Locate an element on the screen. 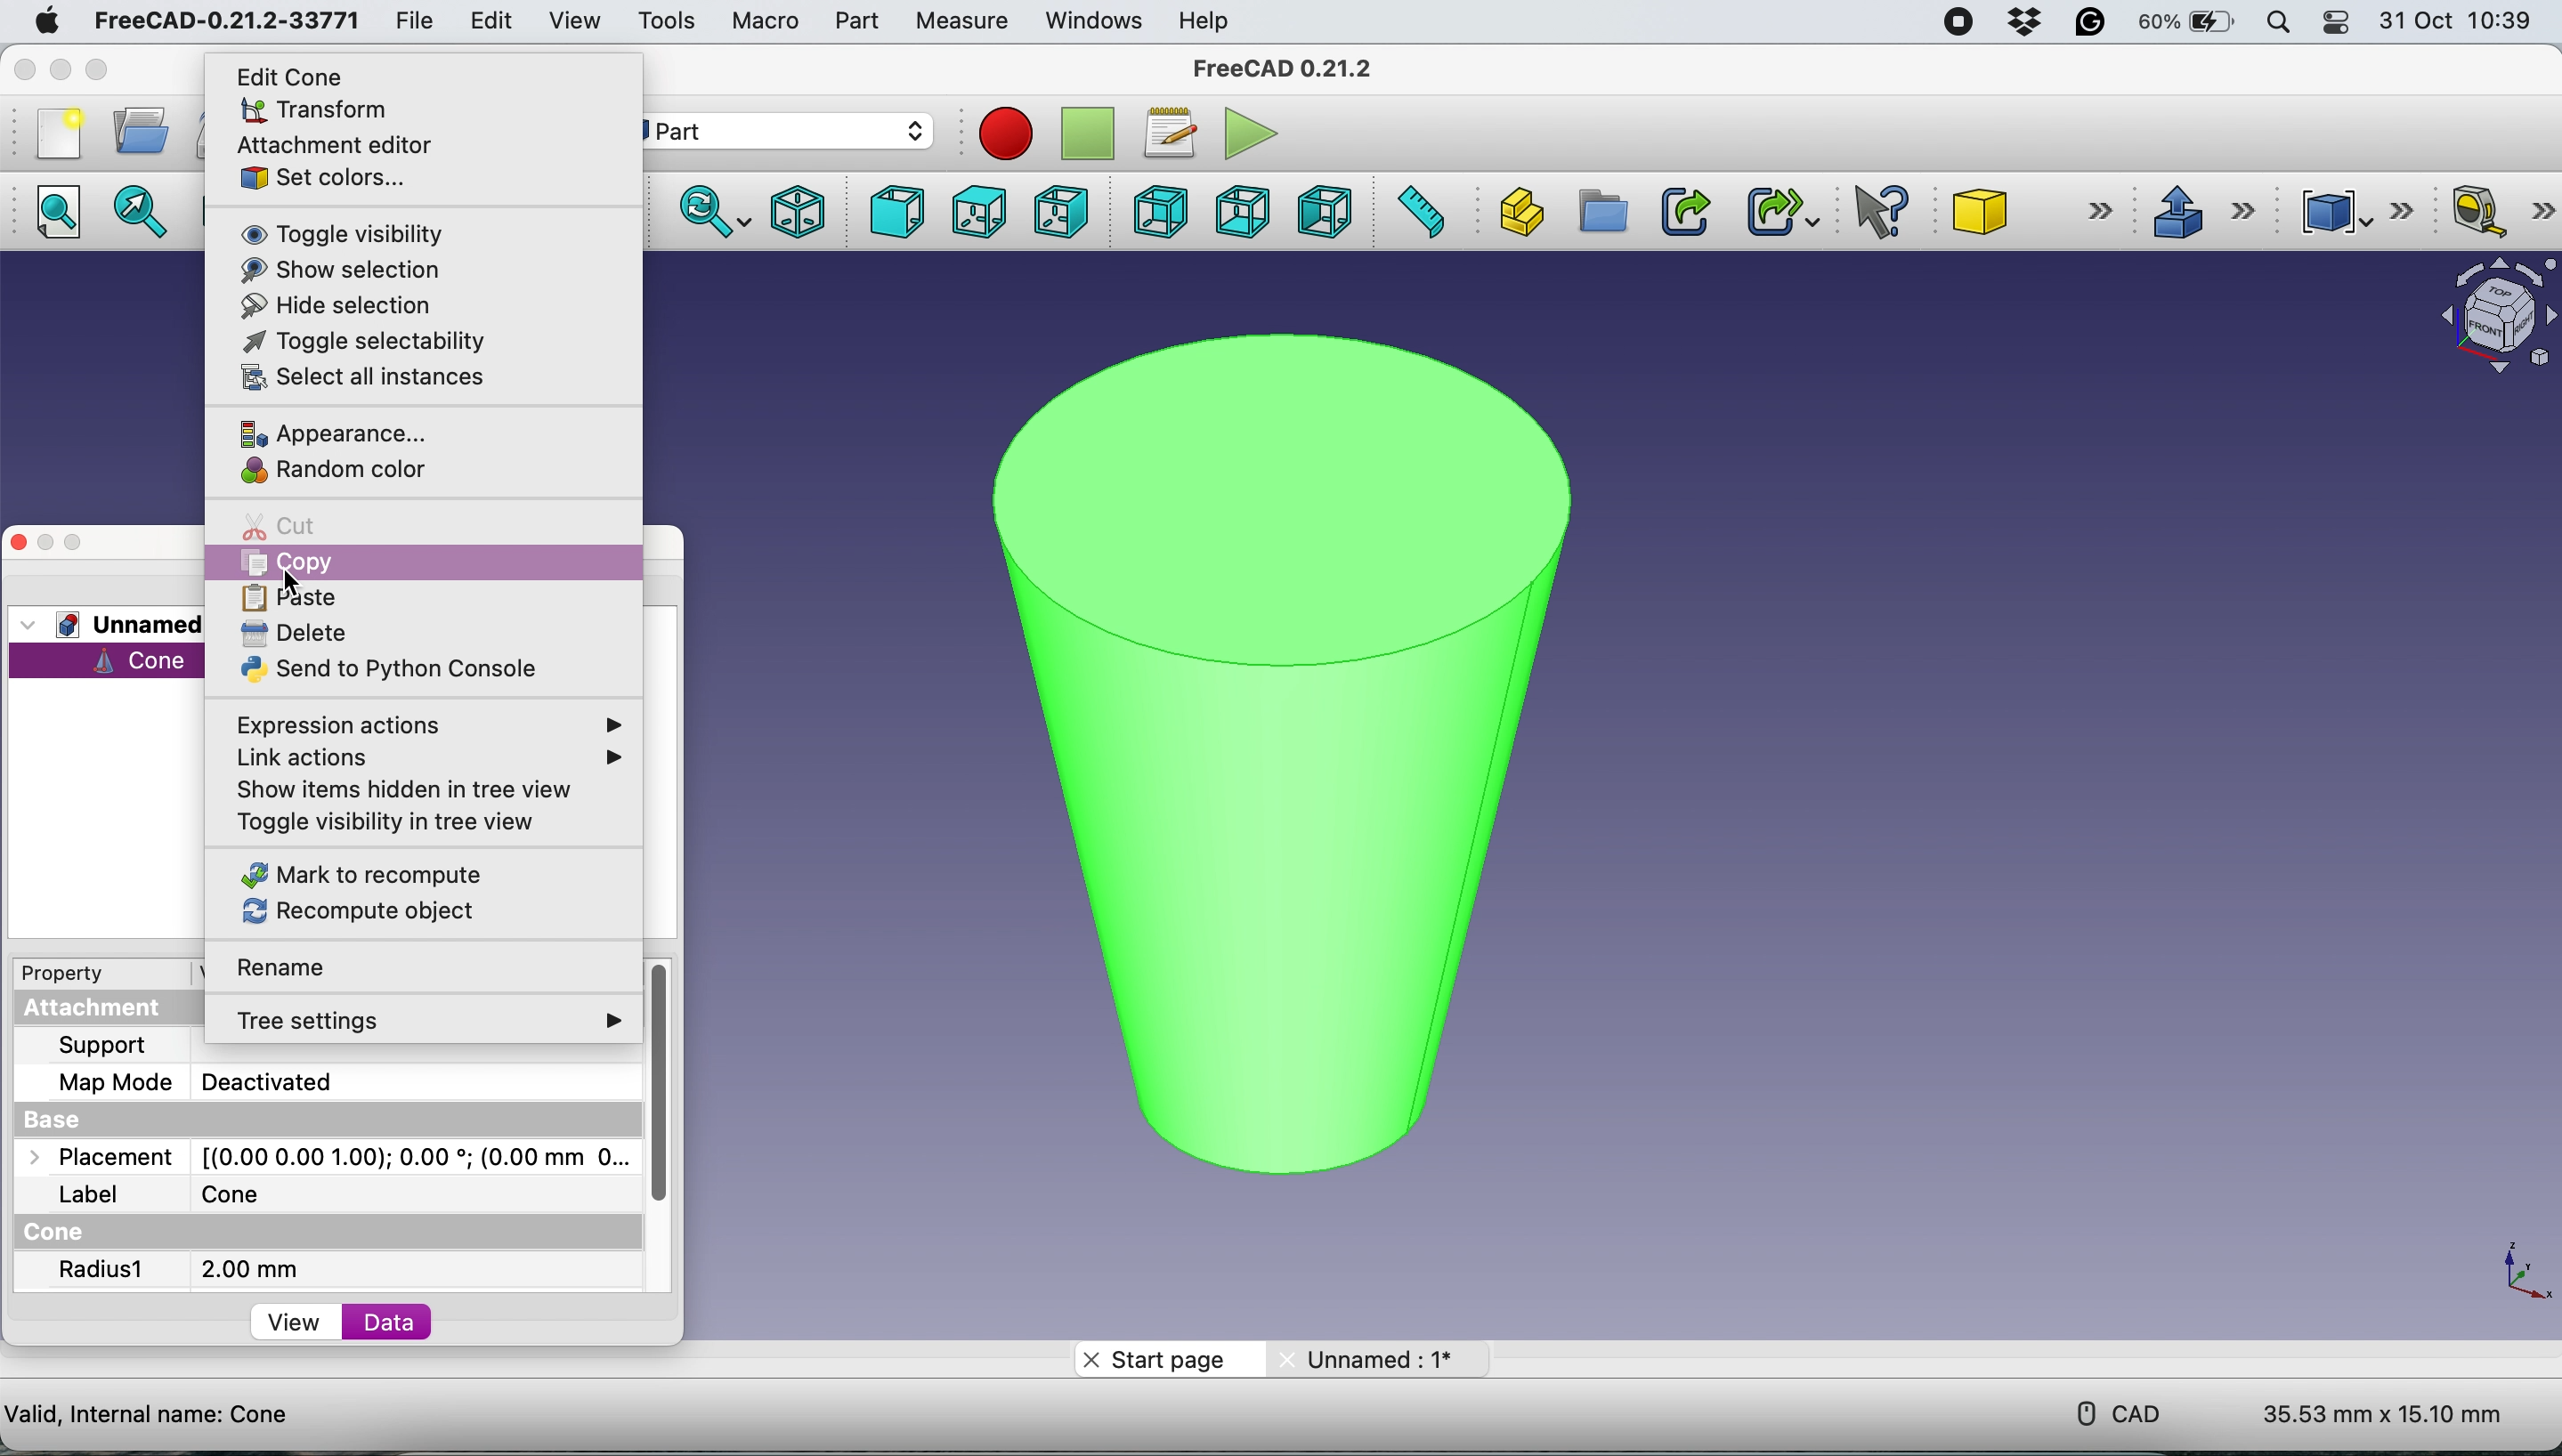 Image resolution: width=2562 pixels, height=1456 pixels. windows is located at coordinates (1089, 20).